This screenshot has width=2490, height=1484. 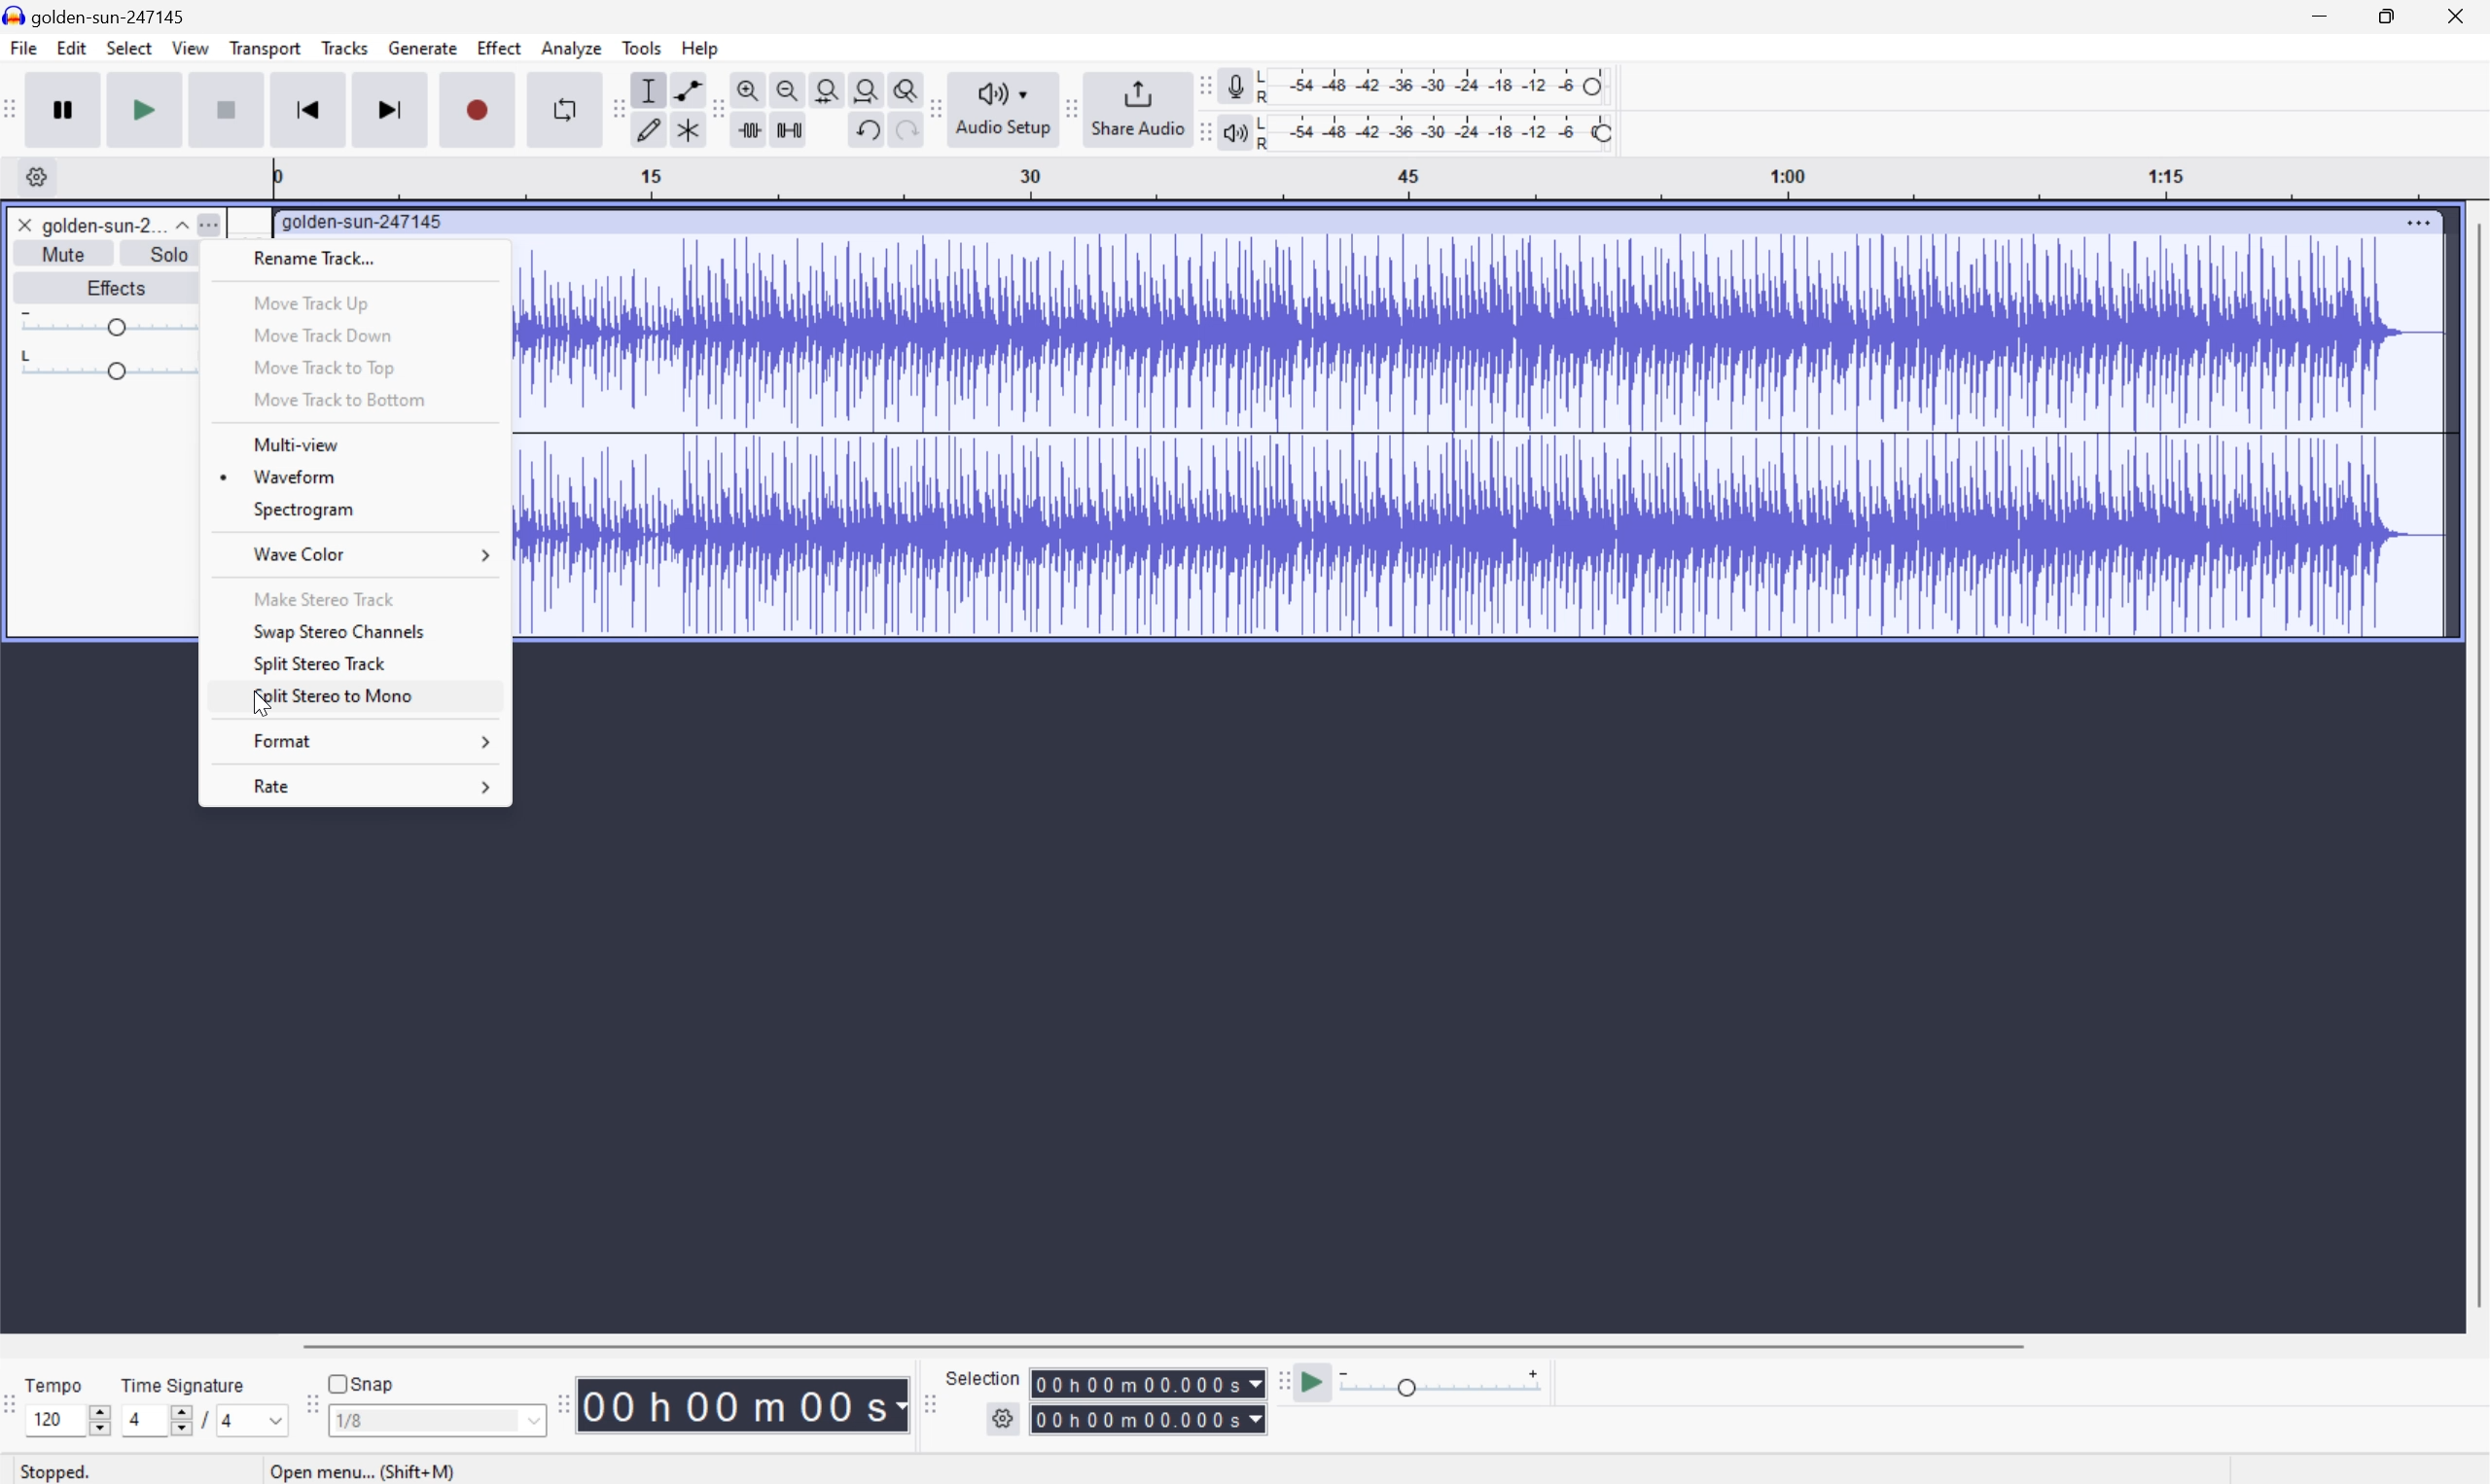 What do you see at coordinates (743, 1406) in the screenshot?
I see `Time` at bounding box center [743, 1406].